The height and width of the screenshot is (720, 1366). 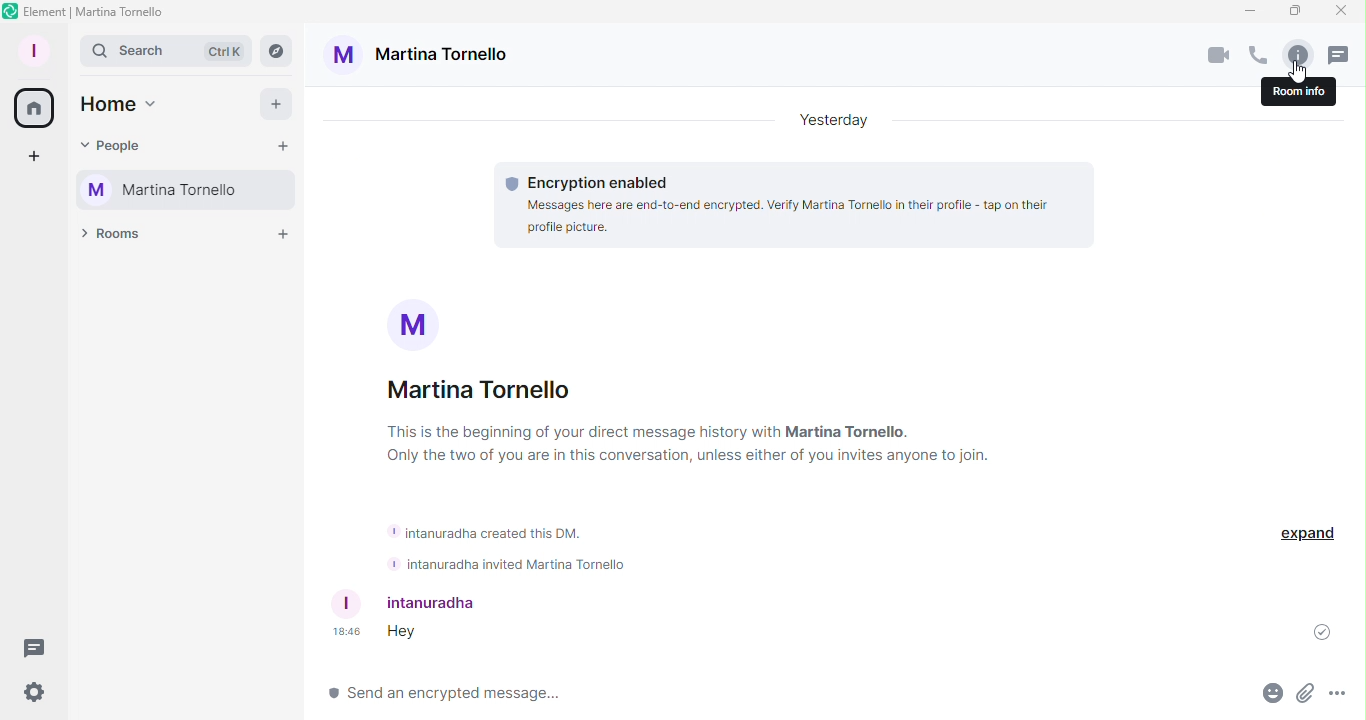 What do you see at coordinates (829, 121) in the screenshot?
I see `Yesterday` at bounding box center [829, 121].